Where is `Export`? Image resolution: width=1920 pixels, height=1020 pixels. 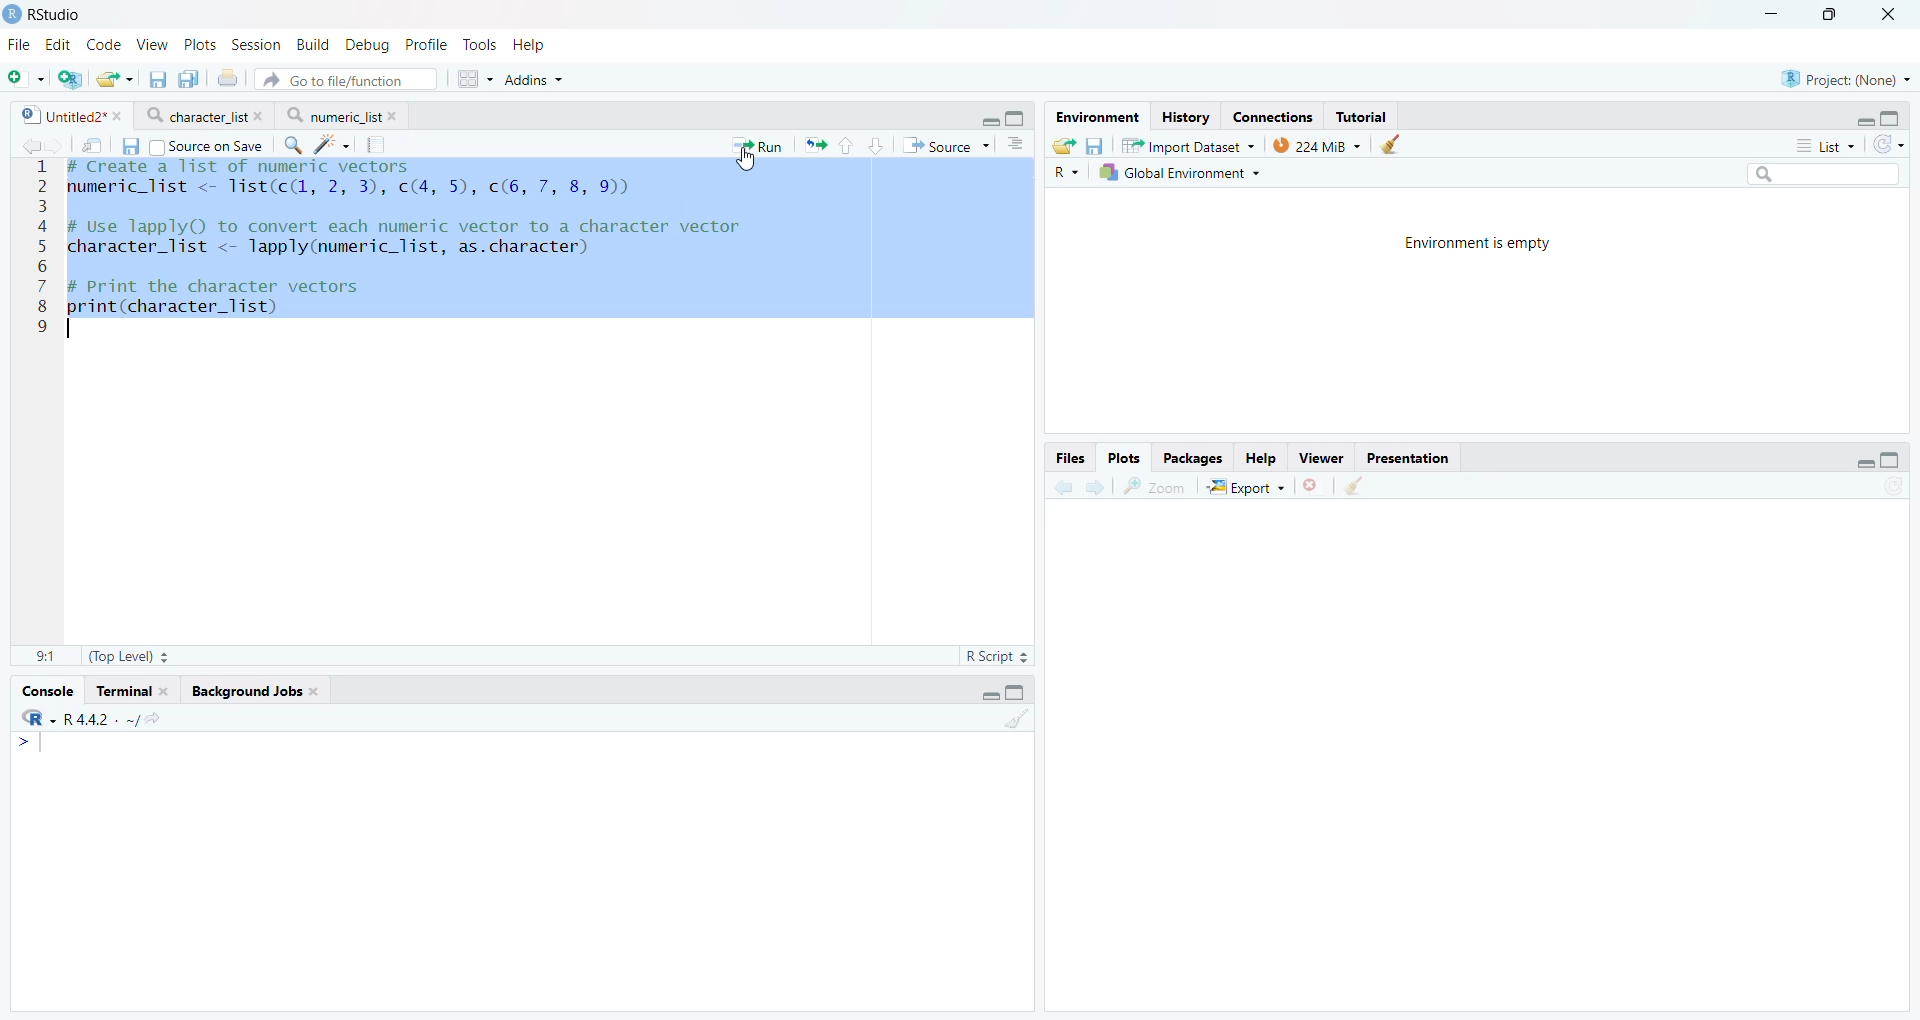
Export is located at coordinates (1247, 487).